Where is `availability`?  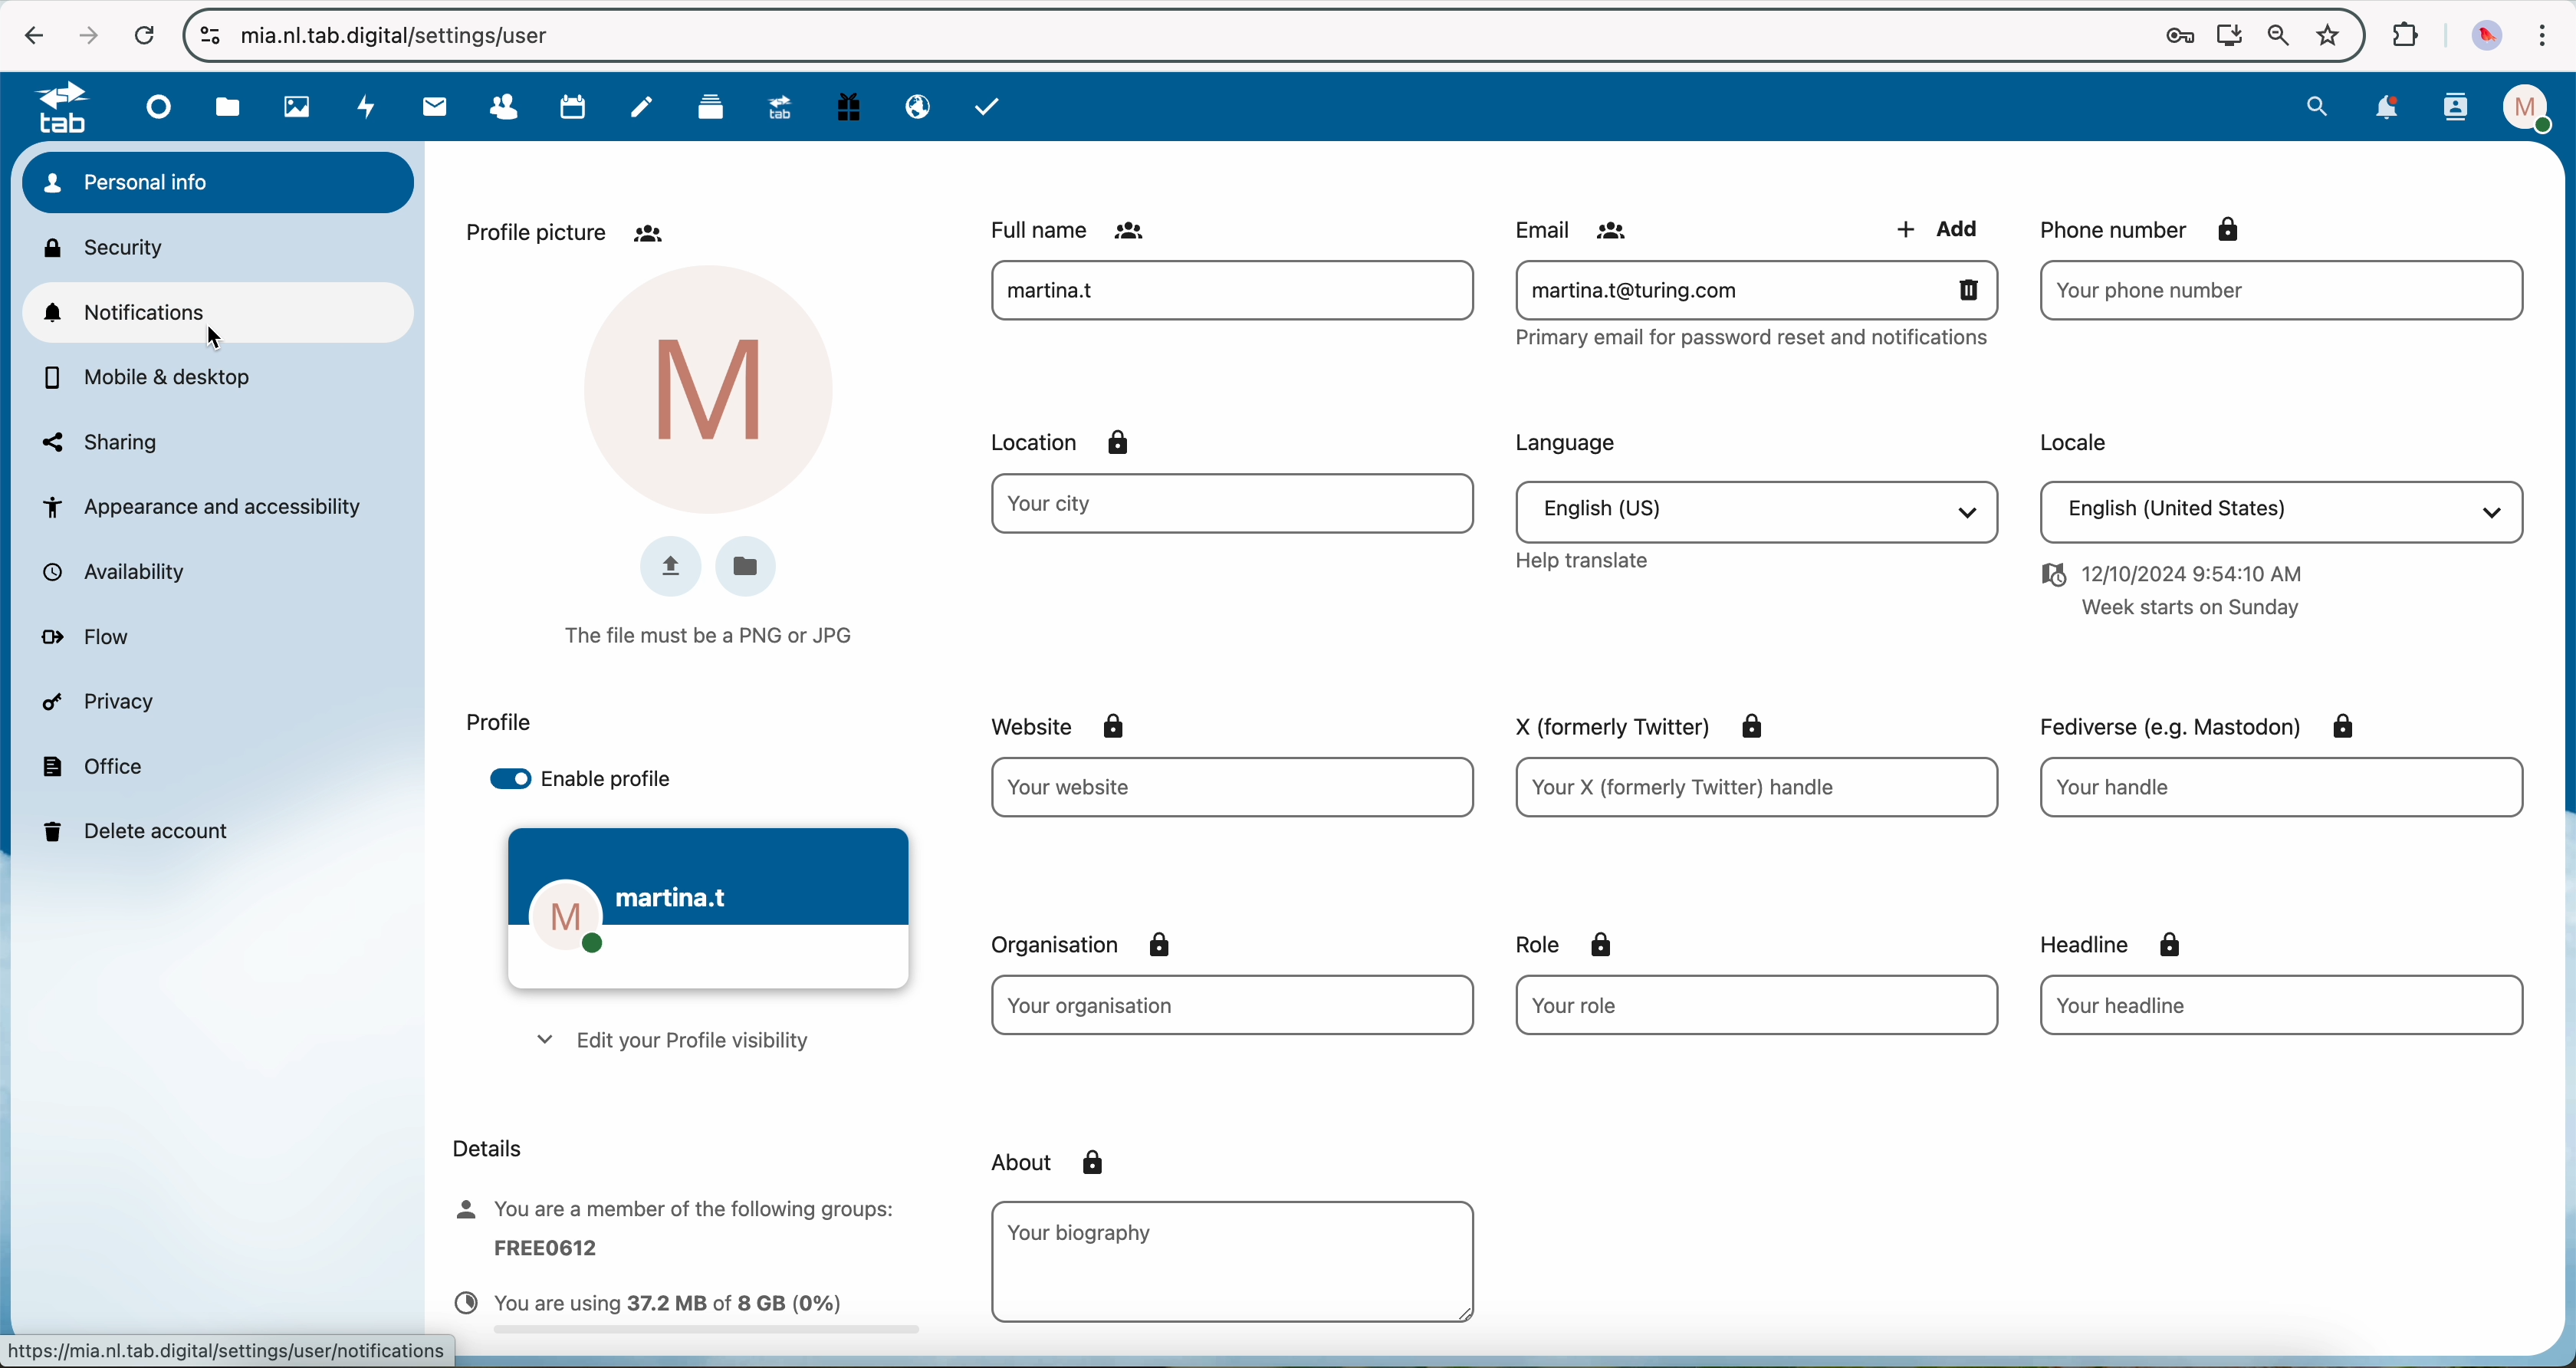 availability is located at coordinates (125, 573).